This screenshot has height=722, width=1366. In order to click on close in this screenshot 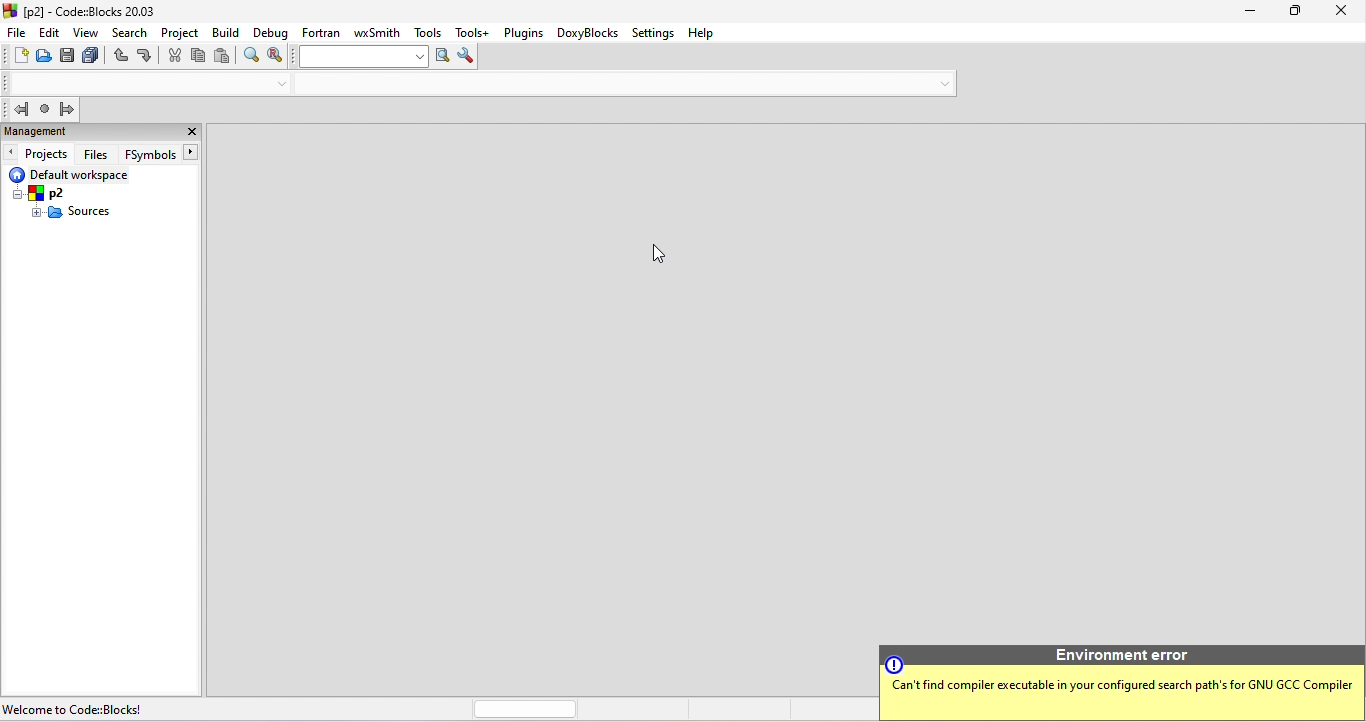, I will do `click(189, 130)`.